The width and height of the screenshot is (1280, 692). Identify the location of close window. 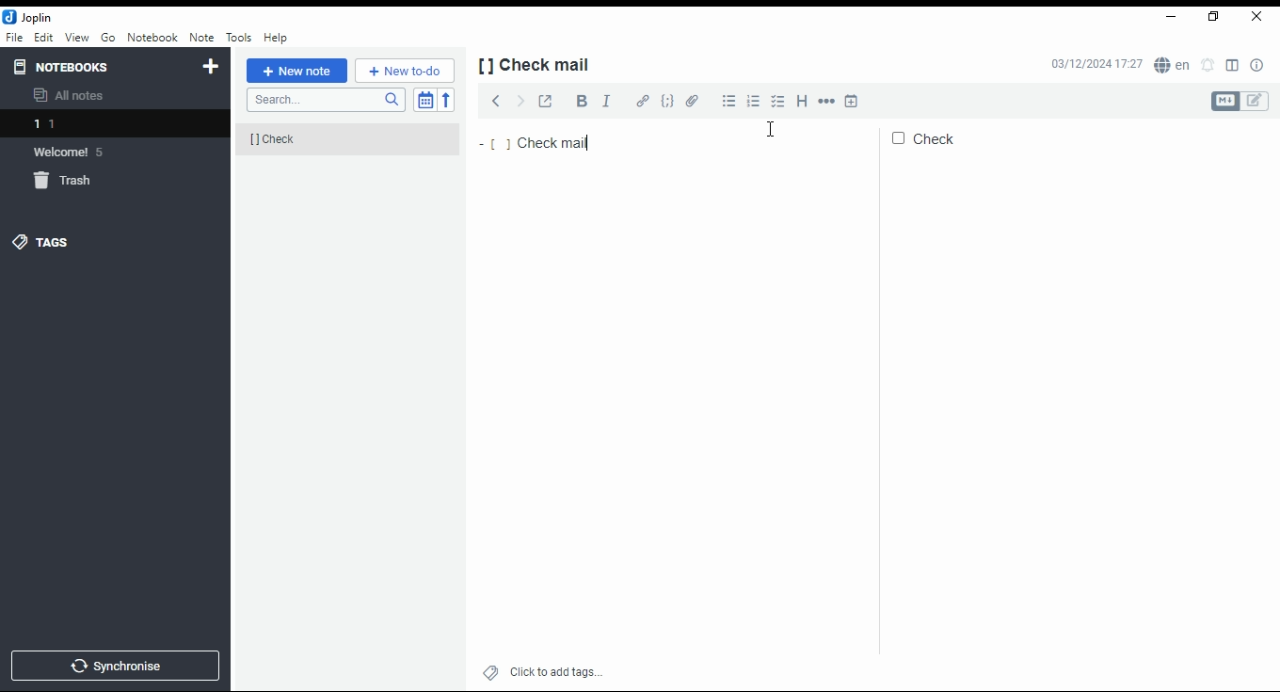
(1257, 18).